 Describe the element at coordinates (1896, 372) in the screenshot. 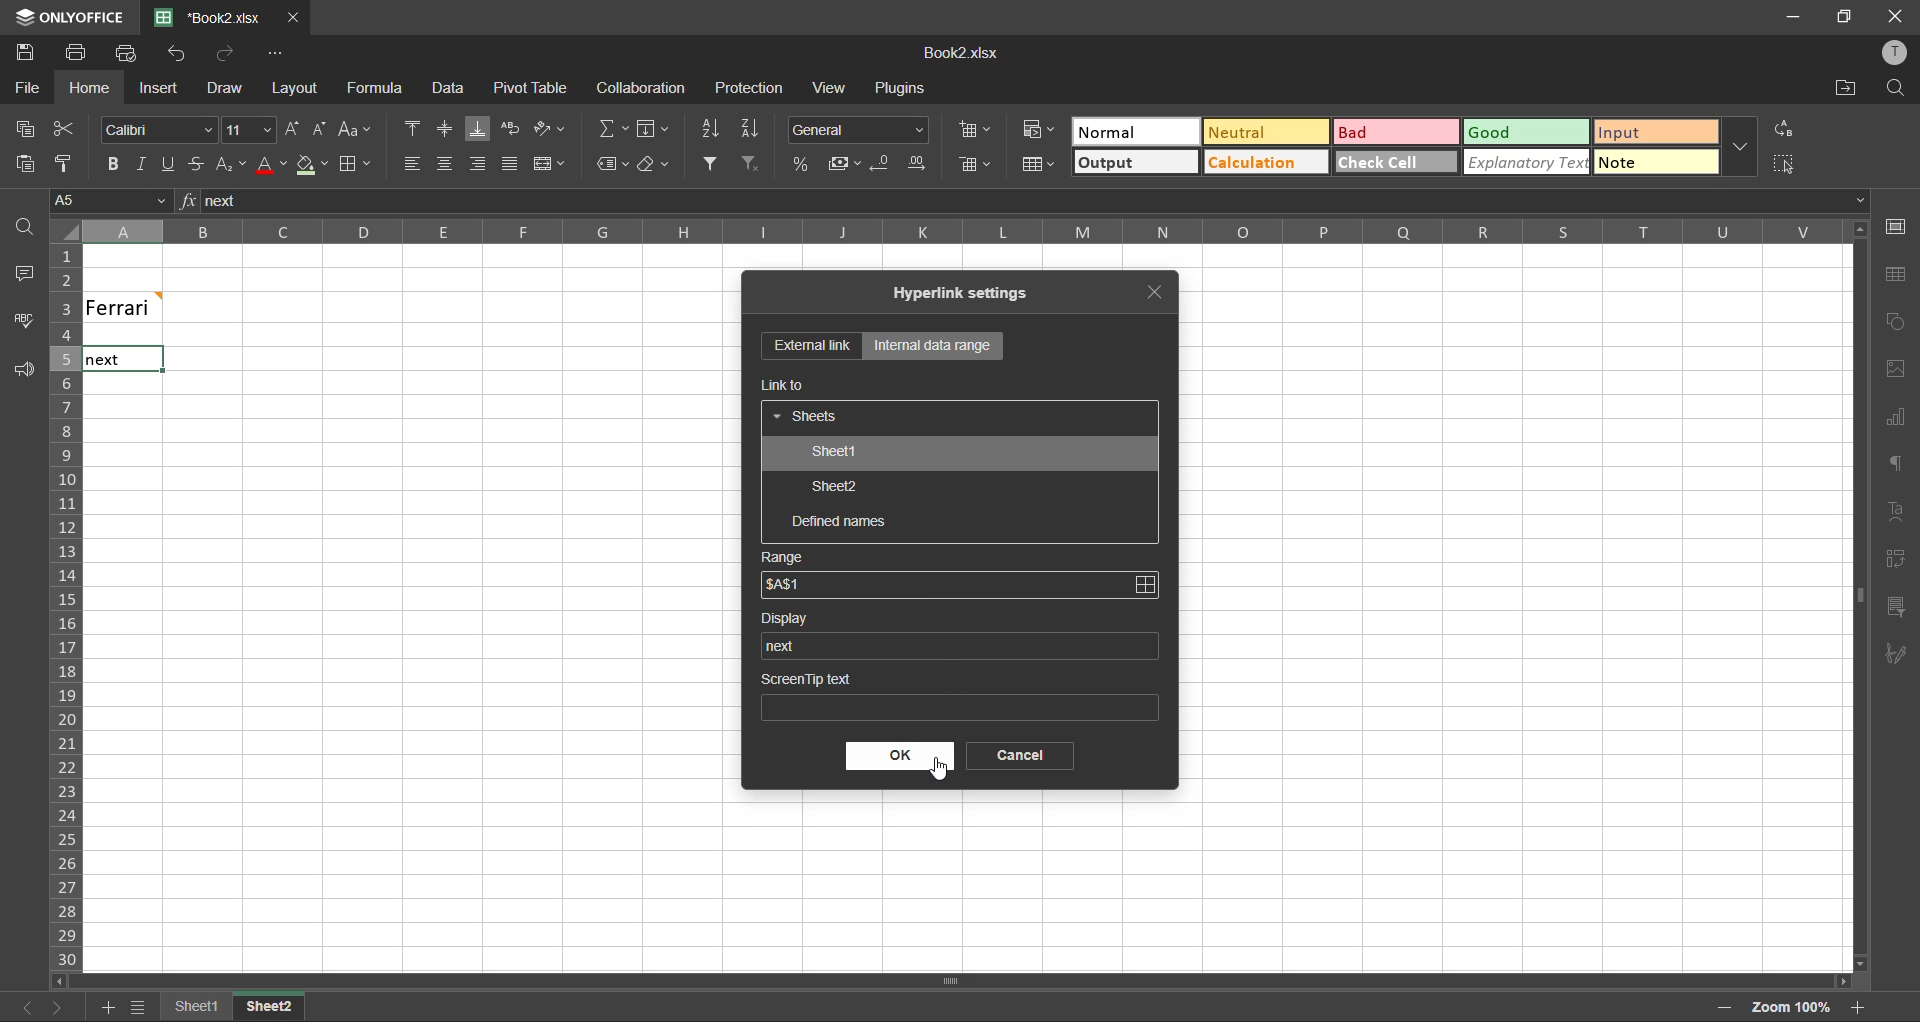

I see `image` at that location.